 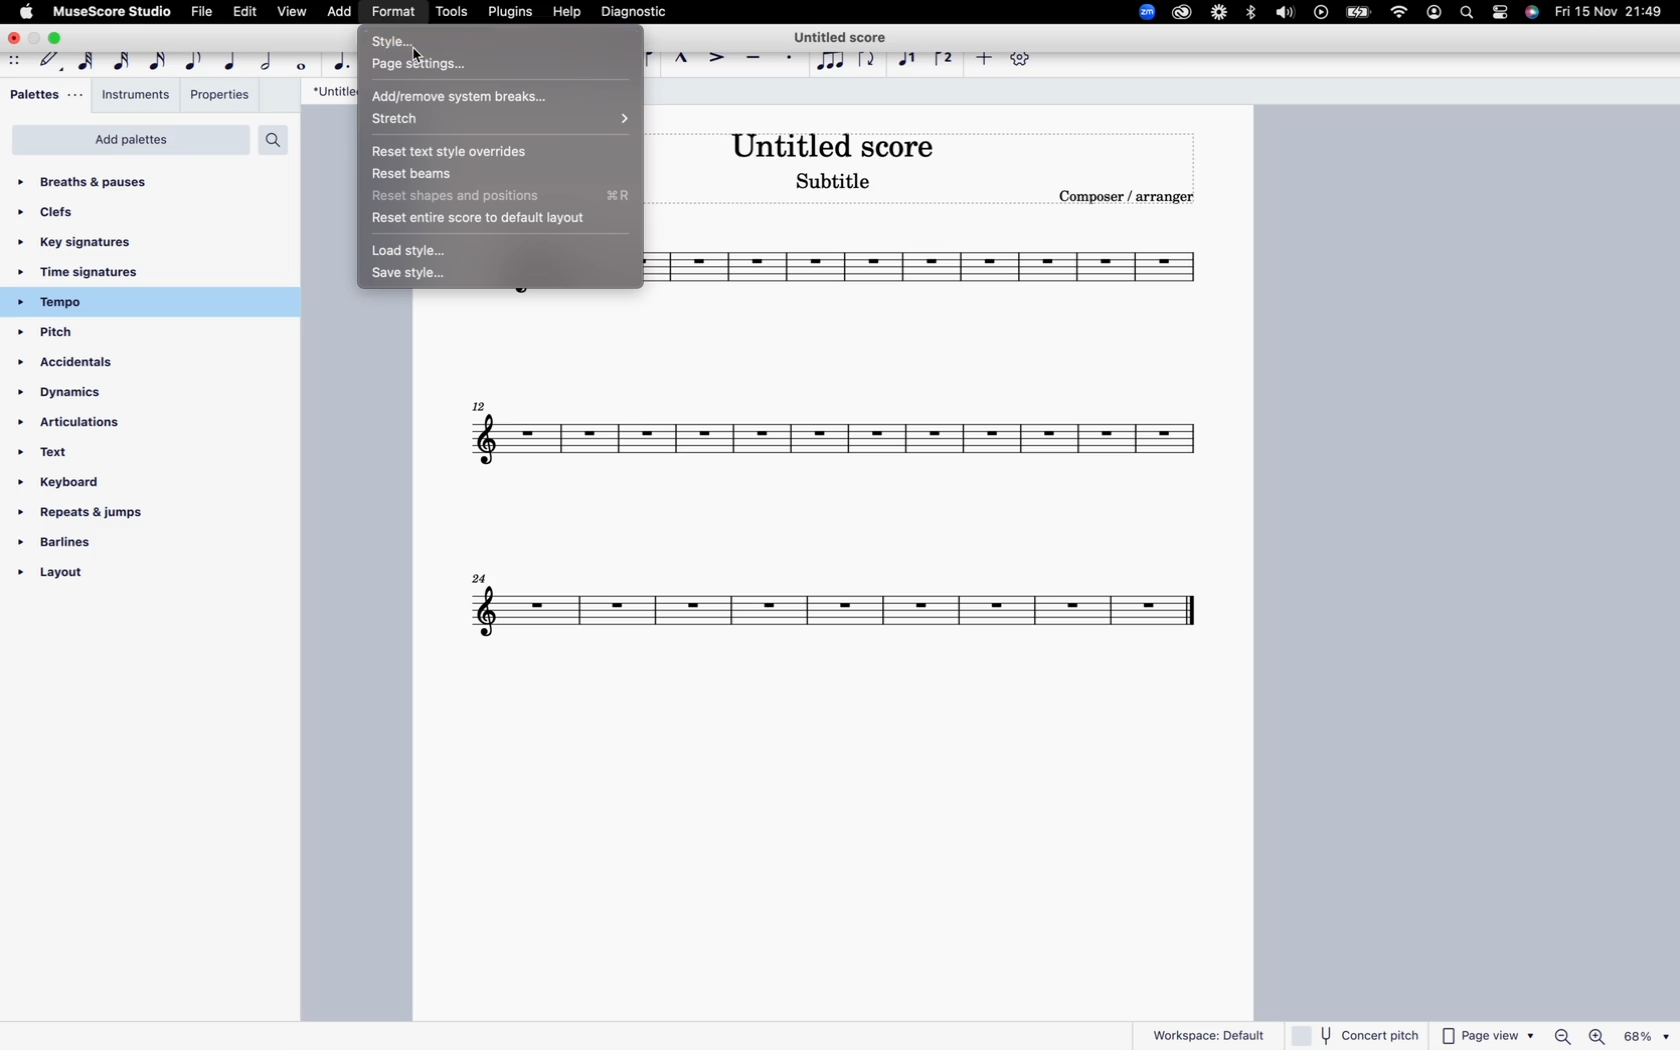 I want to click on concert pitch, so click(x=1357, y=1034).